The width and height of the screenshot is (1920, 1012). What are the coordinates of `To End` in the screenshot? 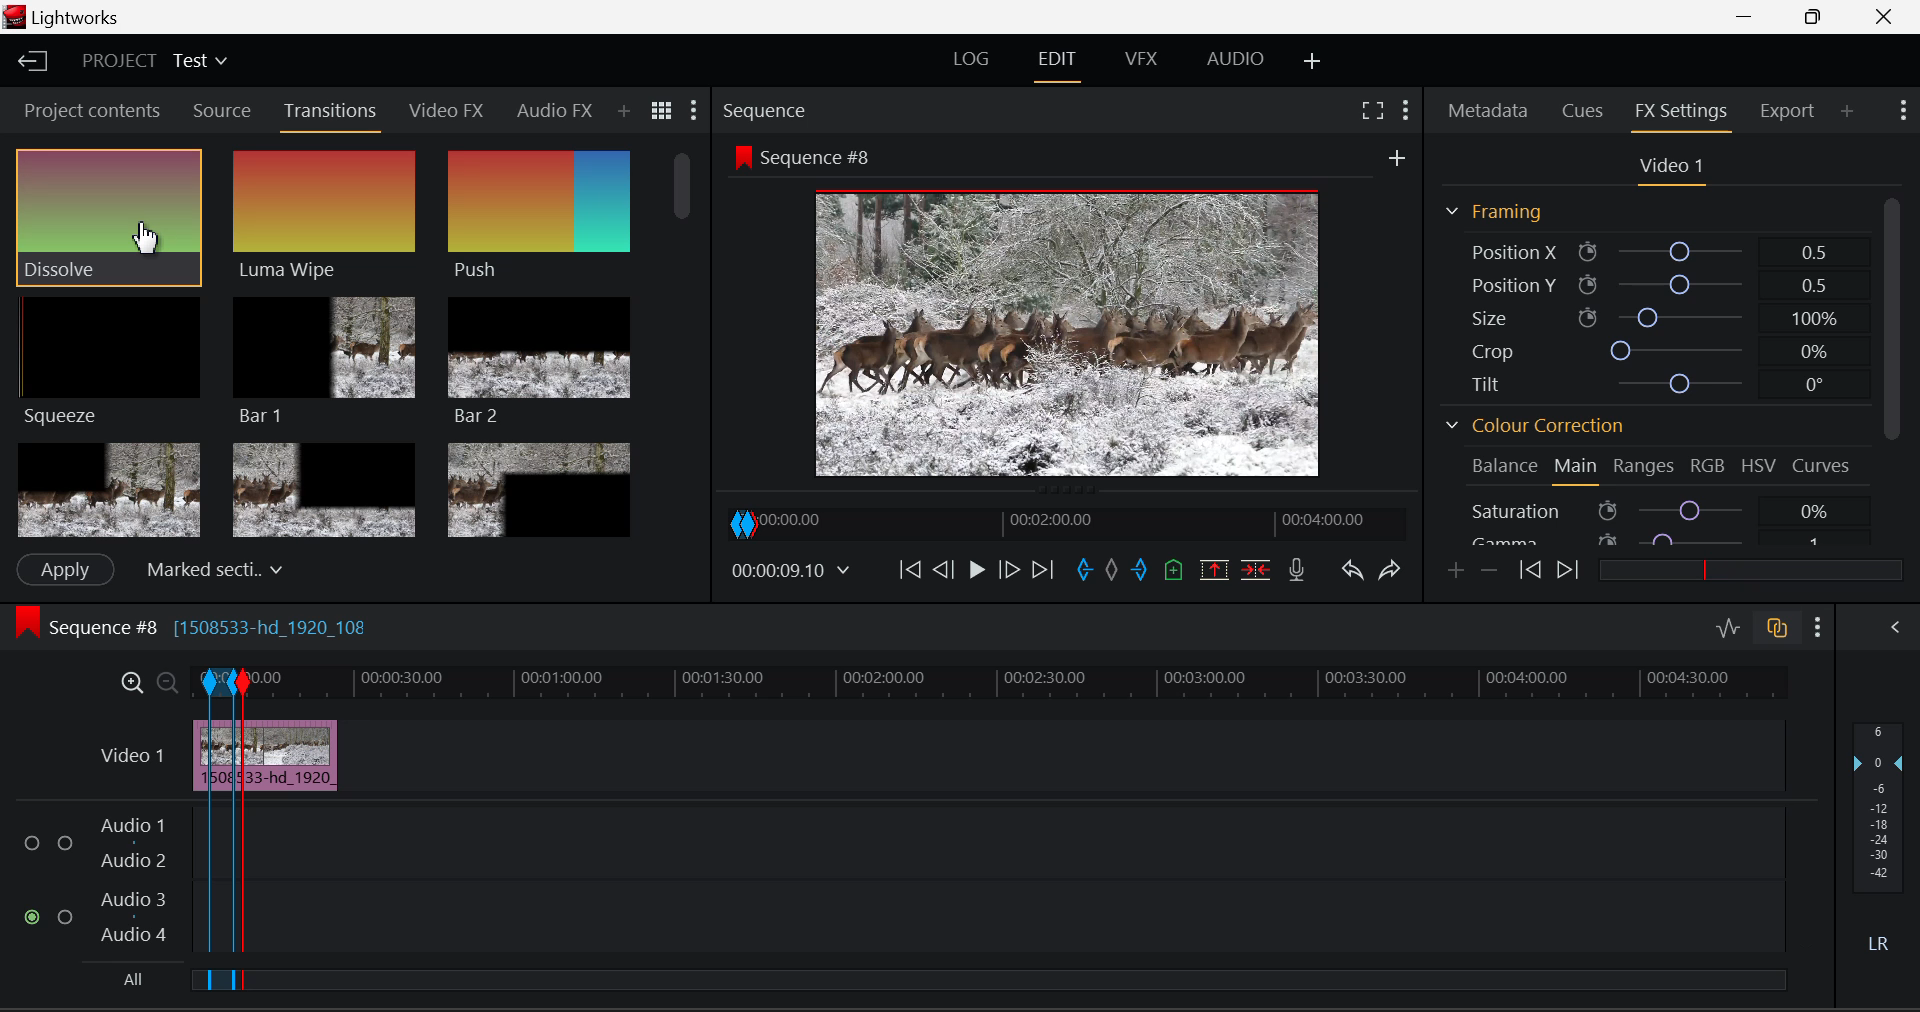 It's located at (1044, 573).